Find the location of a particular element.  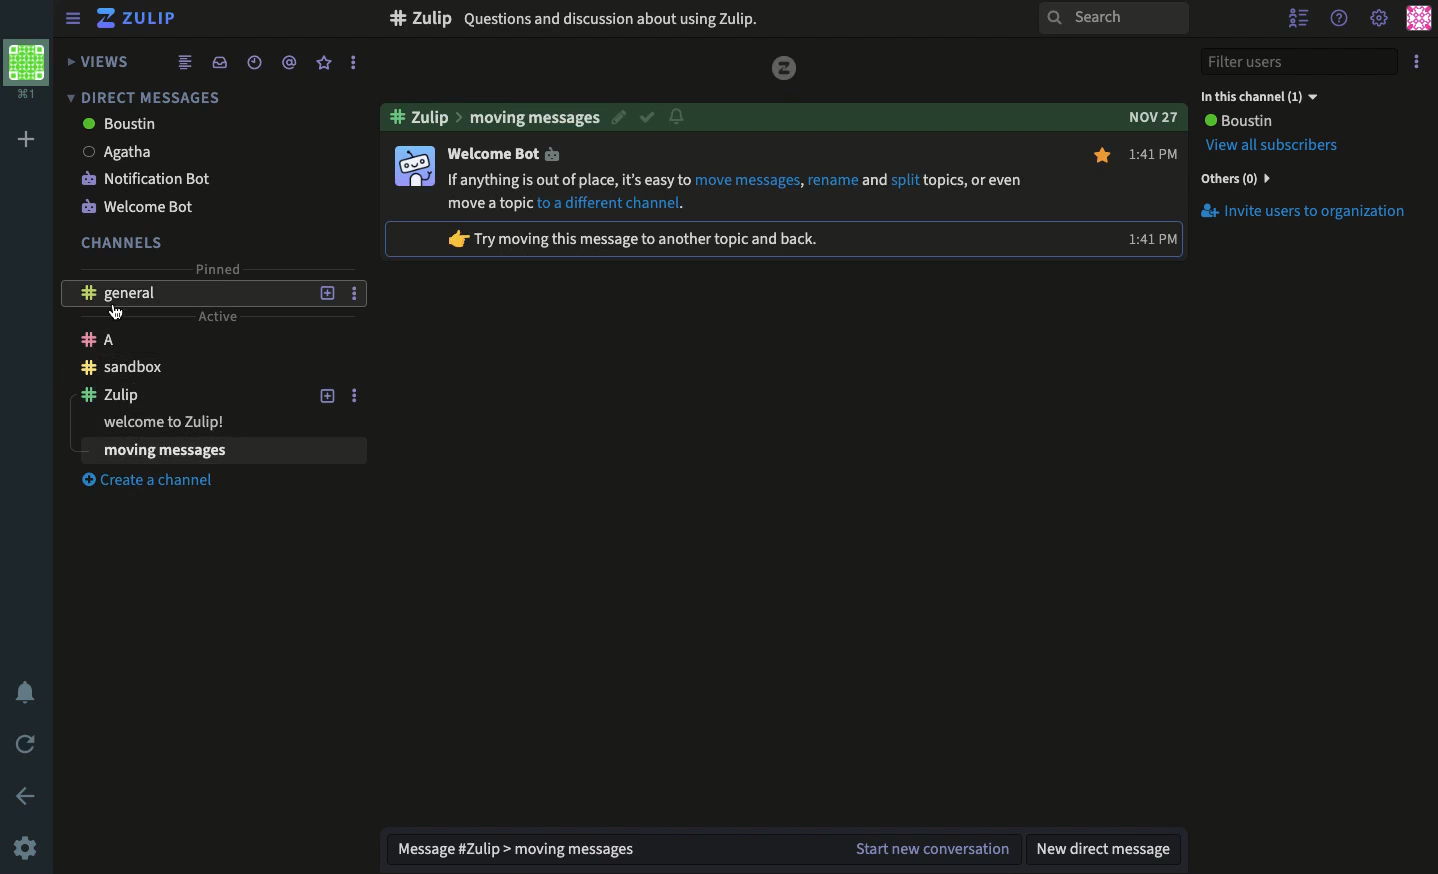

Edit is located at coordinates (619, 116).